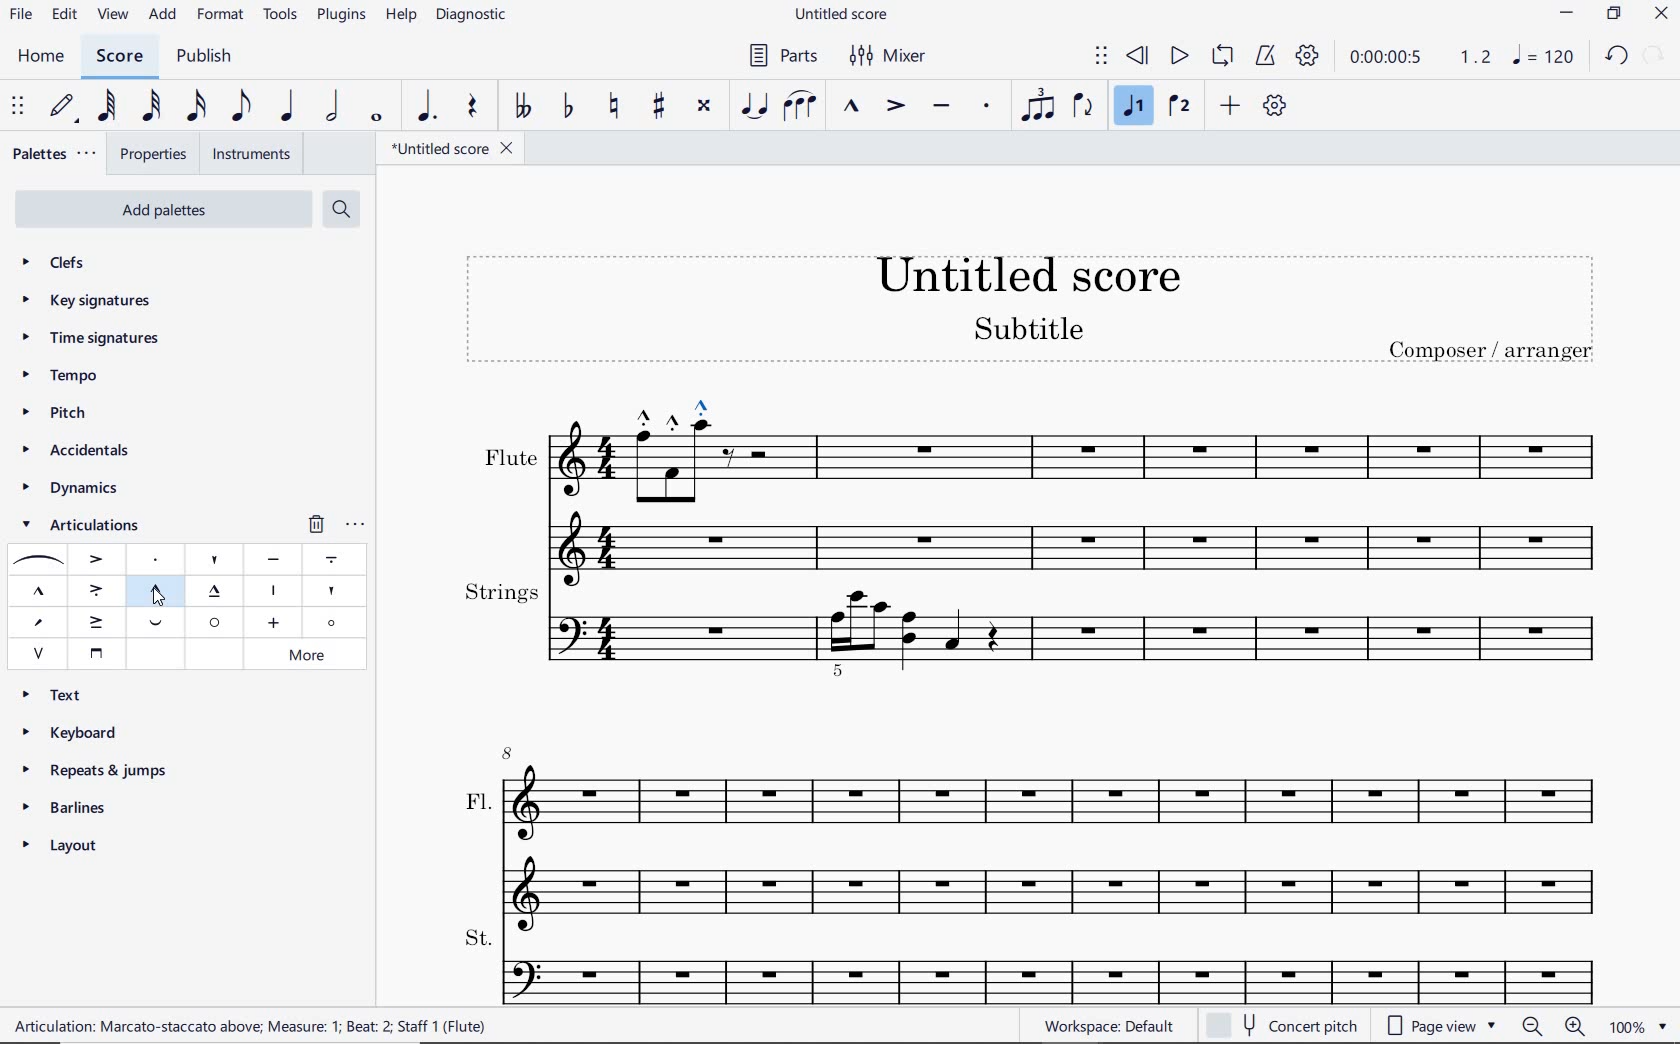 The height and width of the screenshot is (1044, 1680). I want to click on WHOLE NOTE, so click(377, 118).